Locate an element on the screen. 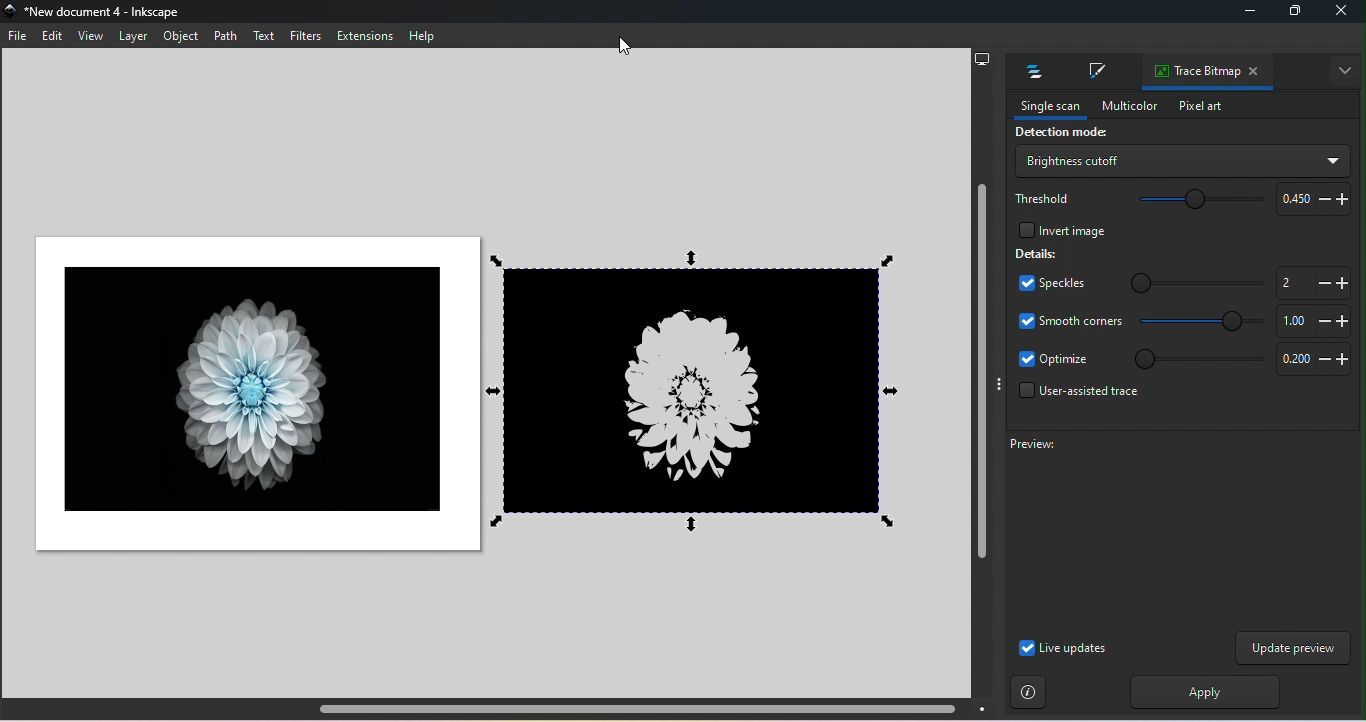  Canvas is located at coordinates (251, 394).